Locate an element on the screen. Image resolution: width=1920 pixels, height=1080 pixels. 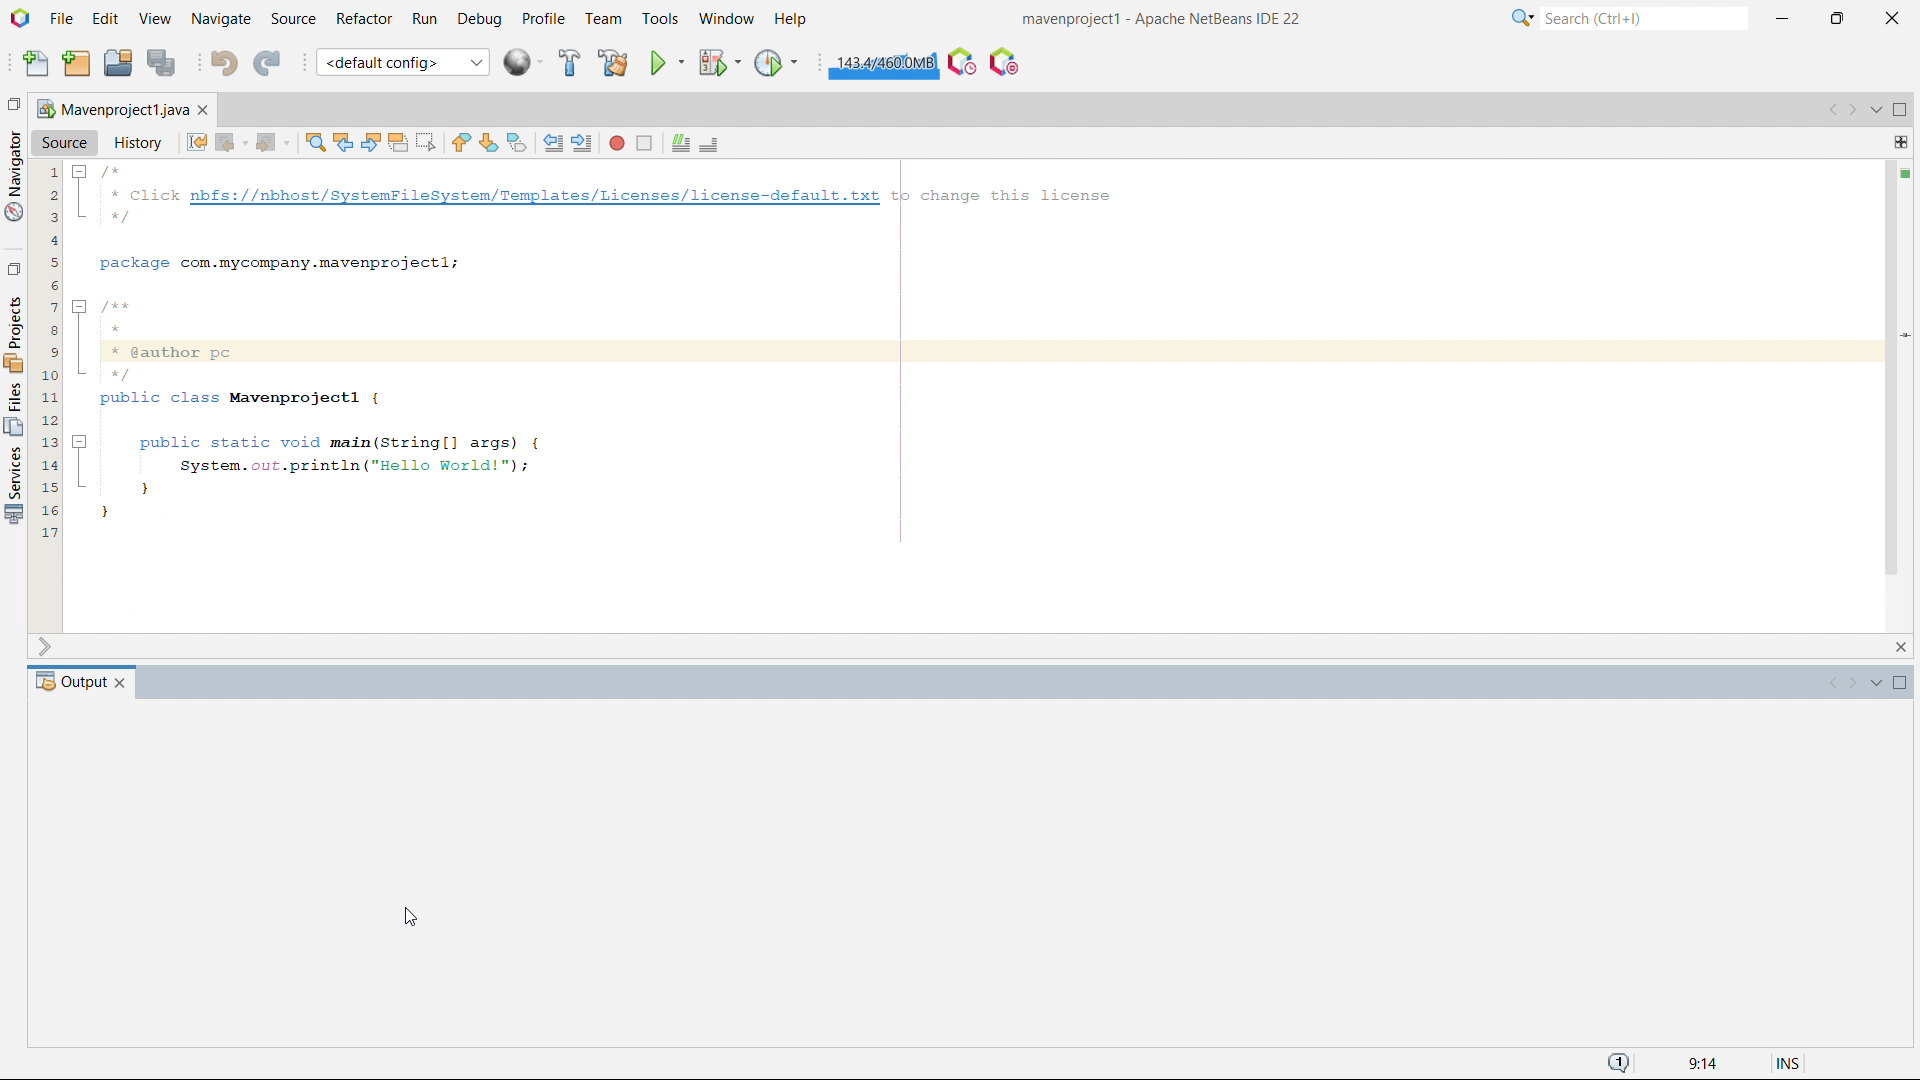
edit is located at coordinates (105, 19).